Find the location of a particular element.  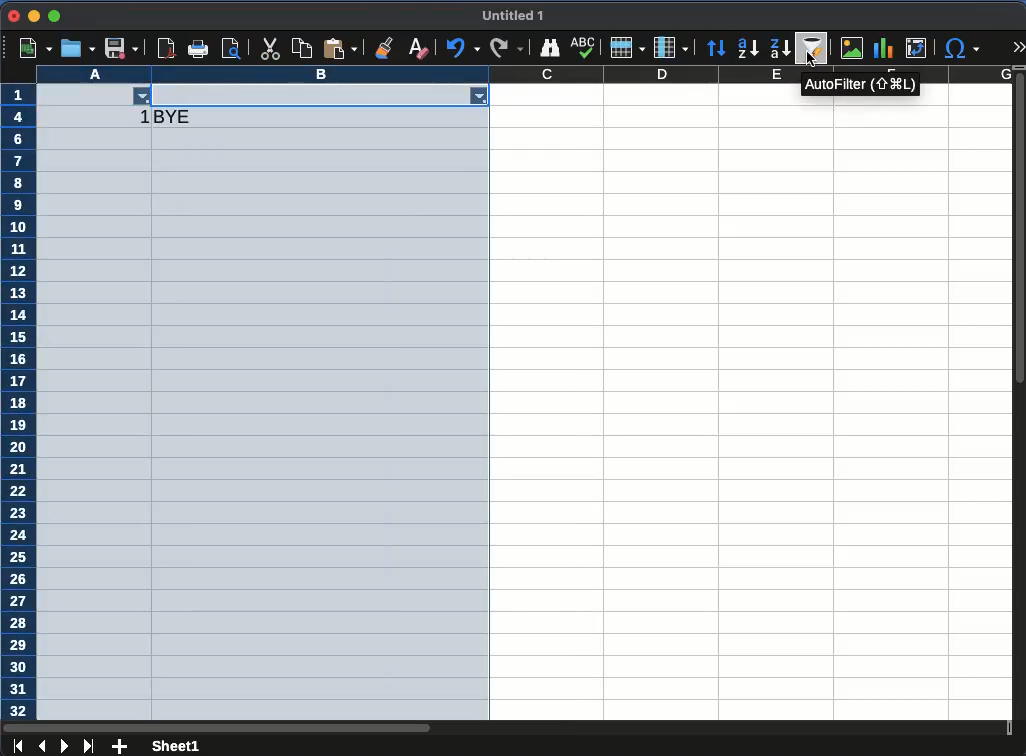

new is located at coordinates (36, 47).